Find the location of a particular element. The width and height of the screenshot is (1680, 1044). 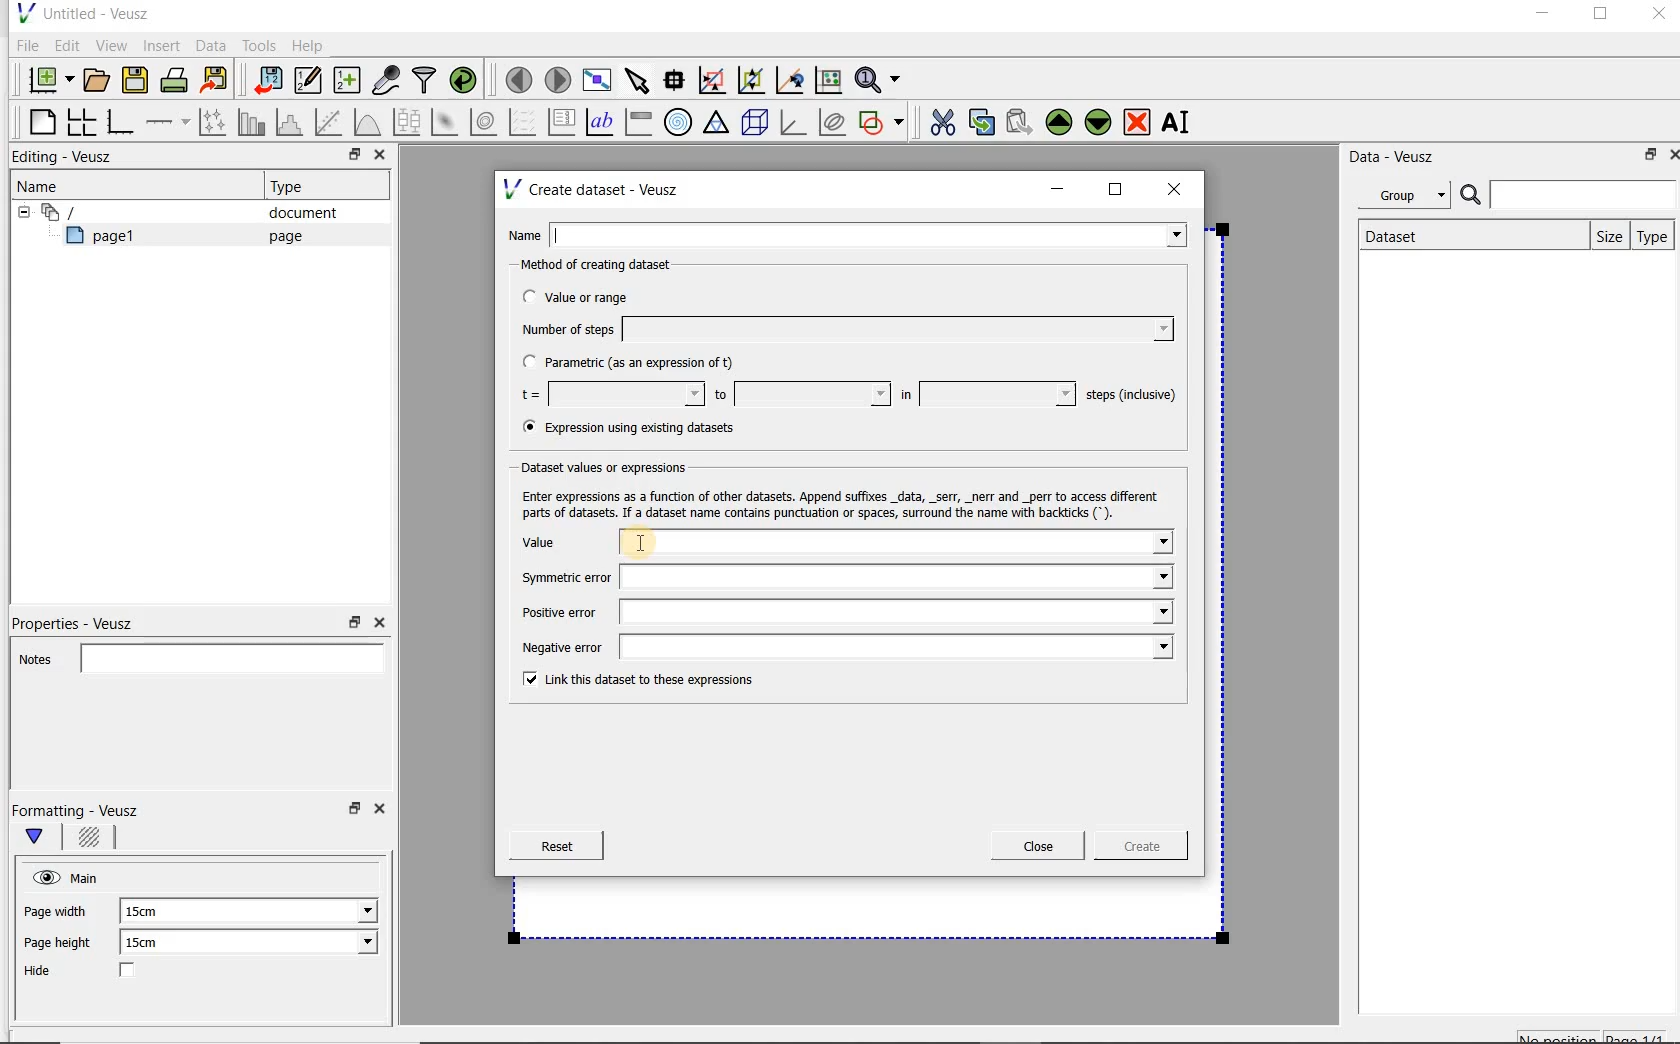

Untitled - Veusz is located at coordinates (81, 12).